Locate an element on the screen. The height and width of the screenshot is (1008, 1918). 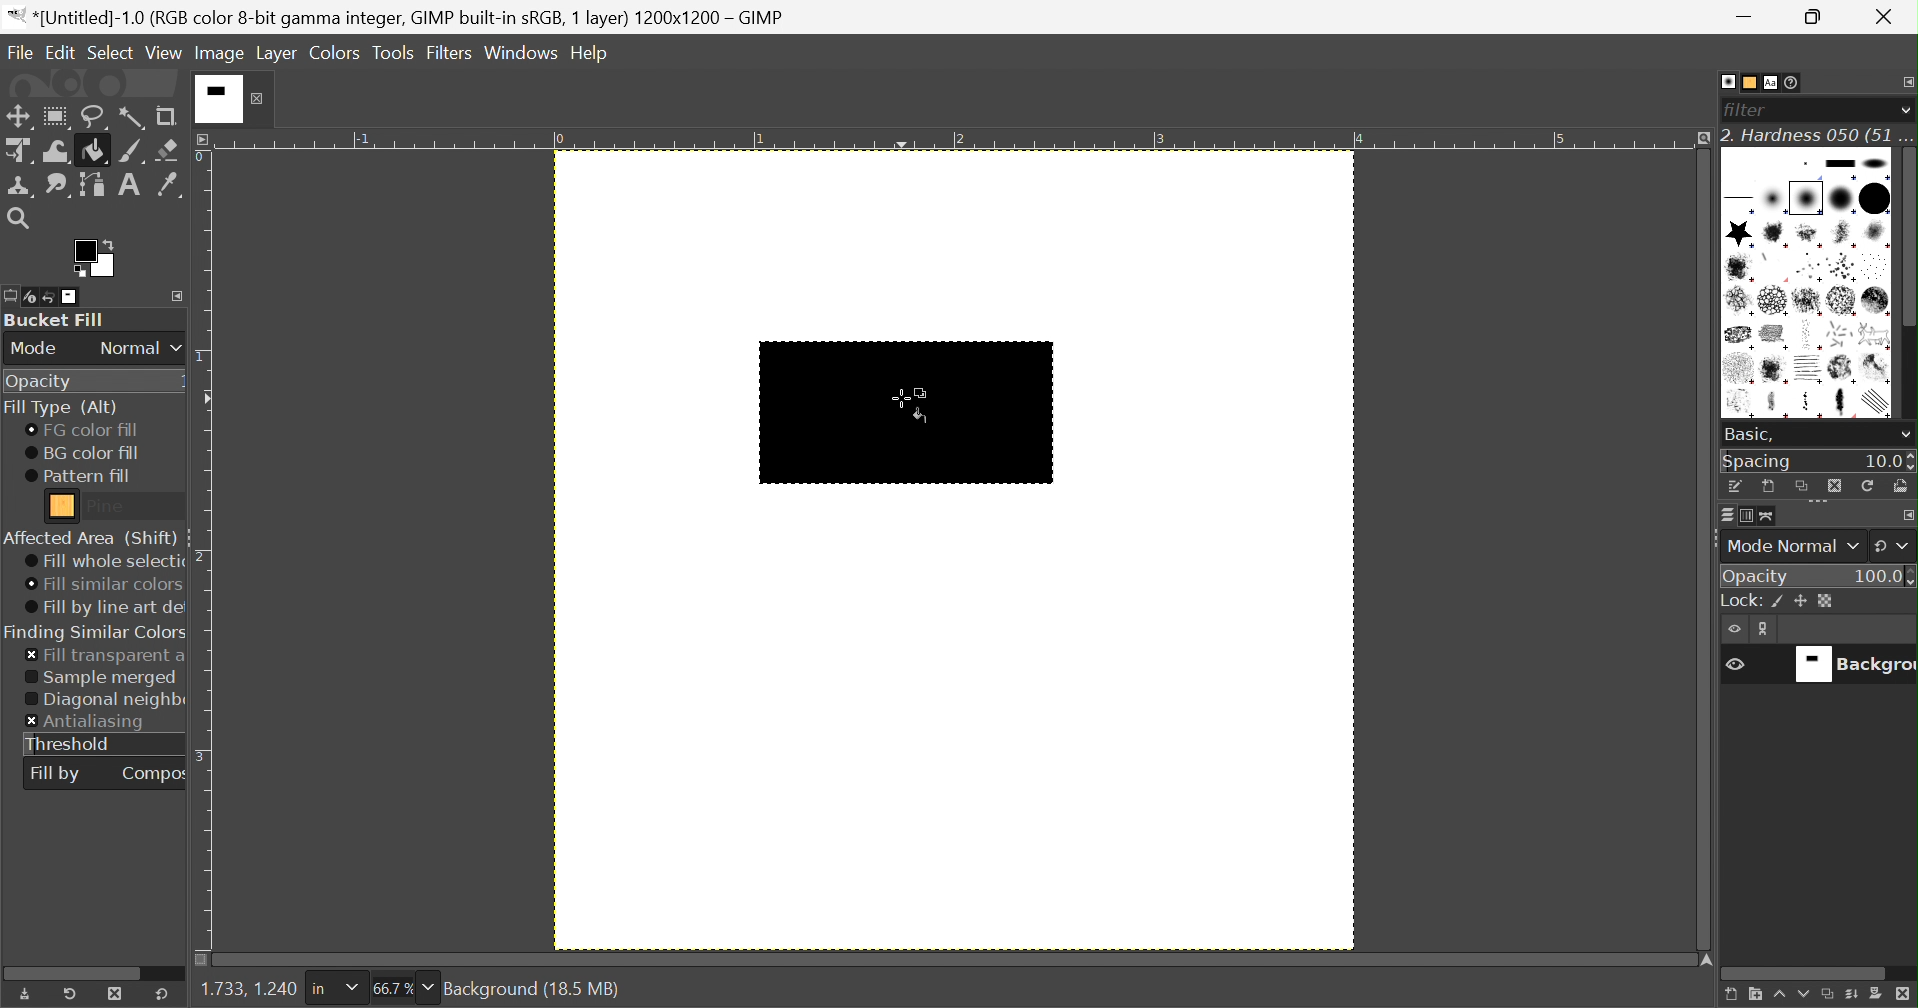
*[Untitled]-6.0 (RGB color 8-bit gamma integer, GIMP built-in sRGB, 1 layer) 1200x1200 — GIMP is located at coordinates (398, 17).